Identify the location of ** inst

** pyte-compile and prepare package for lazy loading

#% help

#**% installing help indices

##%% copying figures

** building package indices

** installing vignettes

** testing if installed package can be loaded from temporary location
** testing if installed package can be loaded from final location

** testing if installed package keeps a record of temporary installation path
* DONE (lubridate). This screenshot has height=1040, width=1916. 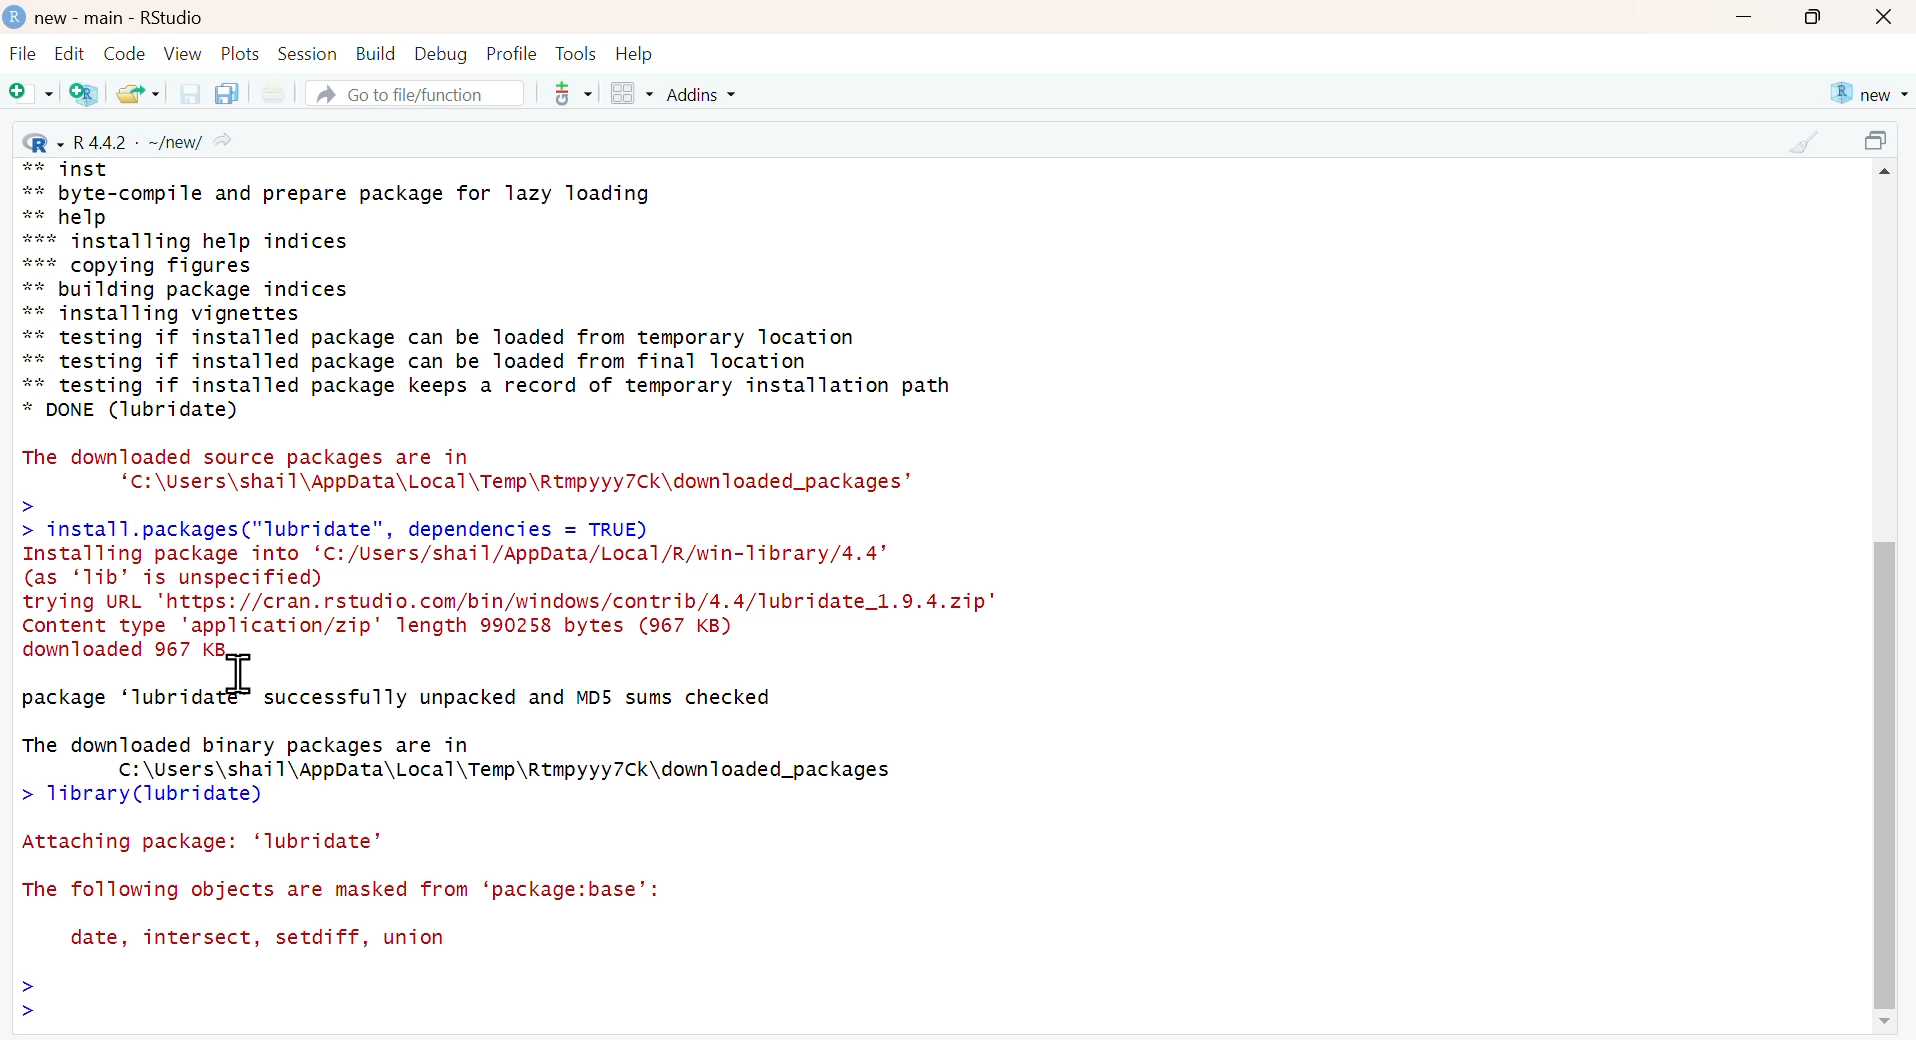
(488, 290).